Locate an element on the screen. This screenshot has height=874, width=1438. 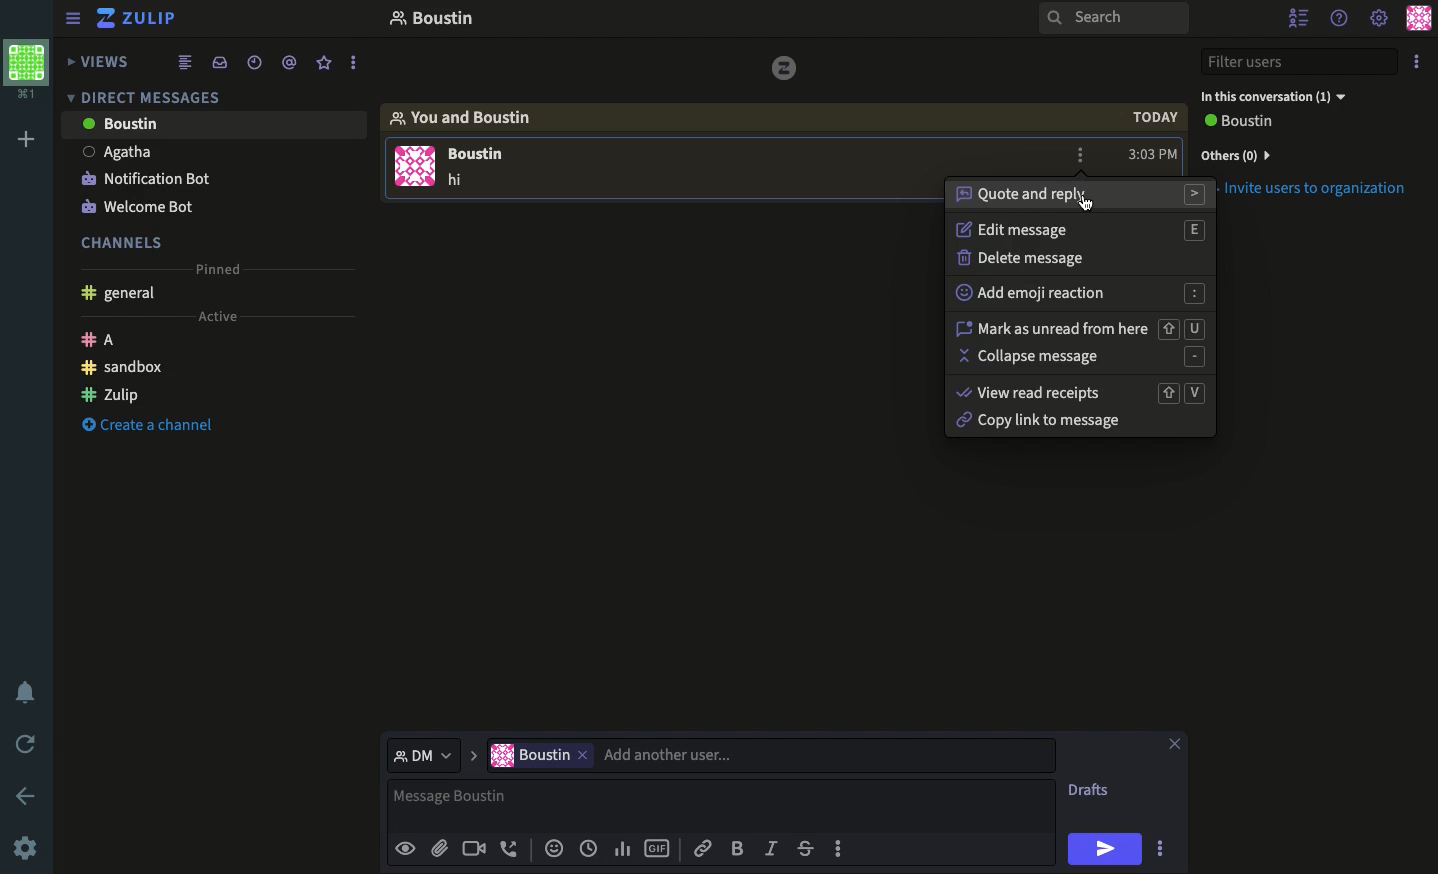
Link is located at coordinates (702, 848).